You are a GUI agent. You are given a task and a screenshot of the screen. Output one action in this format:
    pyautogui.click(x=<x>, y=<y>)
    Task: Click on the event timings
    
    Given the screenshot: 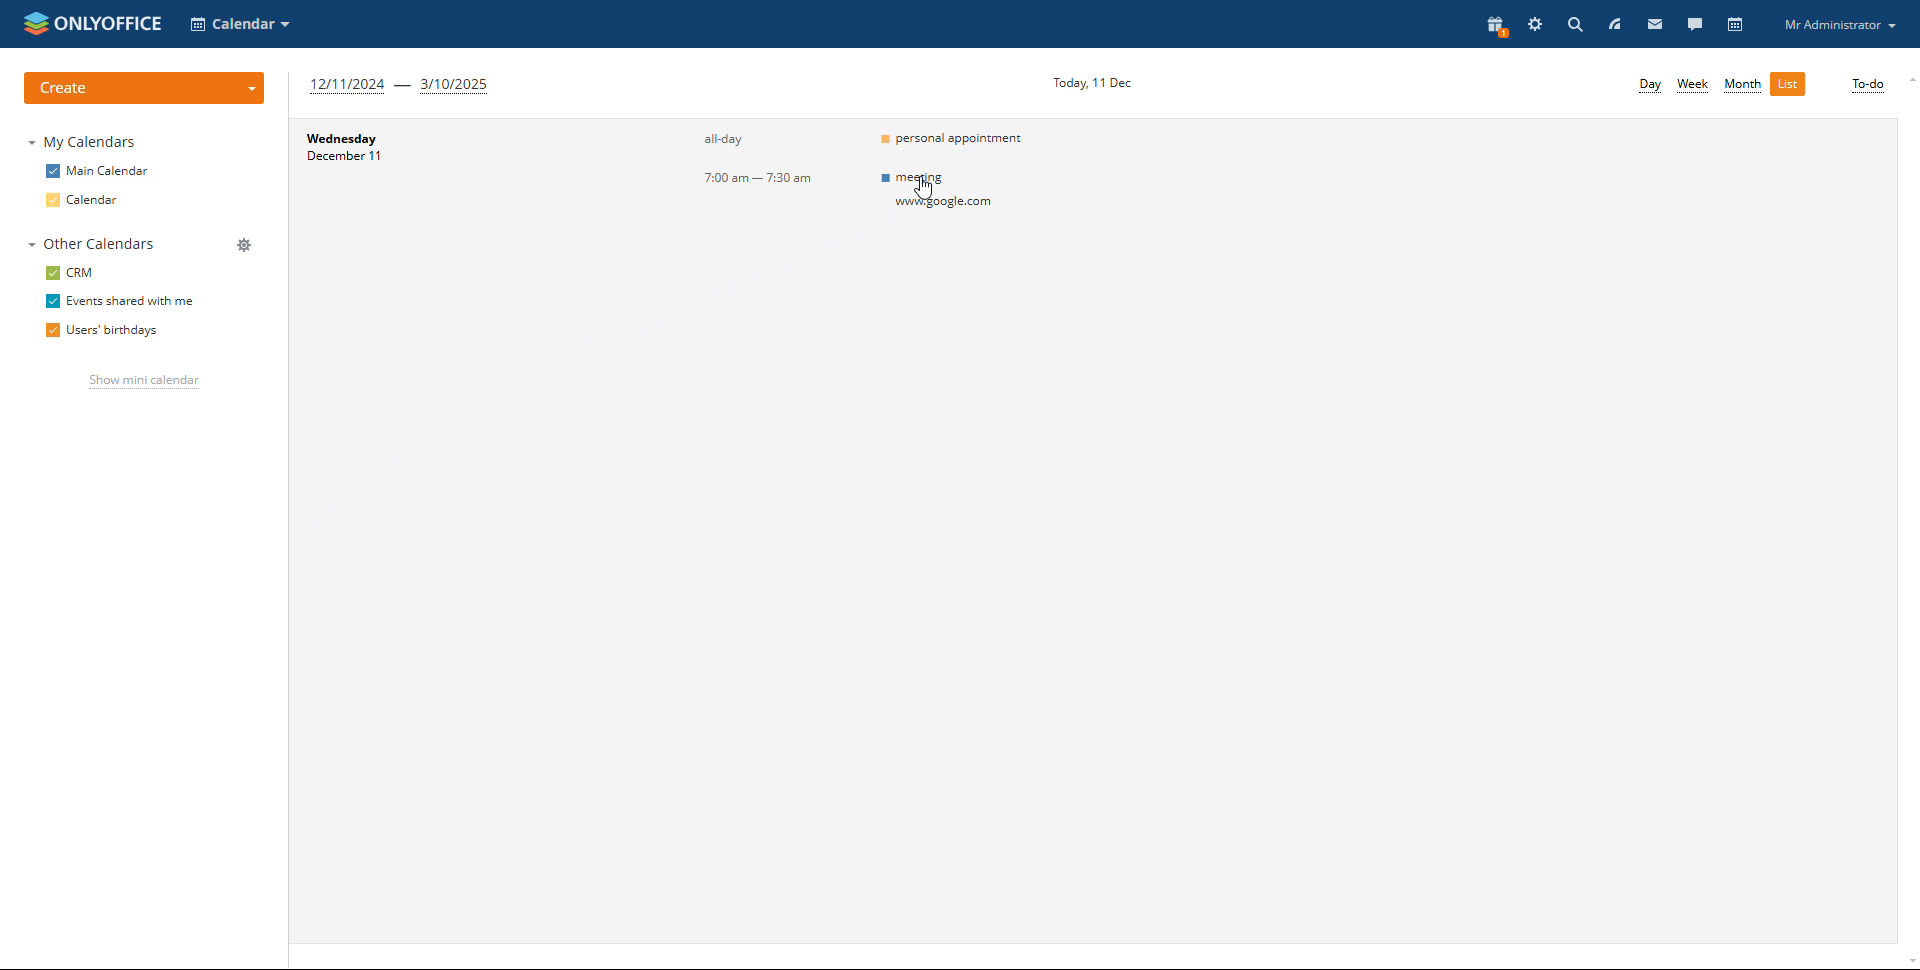 What is the action you would take?
    pyautogui.click(x=755, y=160)
    